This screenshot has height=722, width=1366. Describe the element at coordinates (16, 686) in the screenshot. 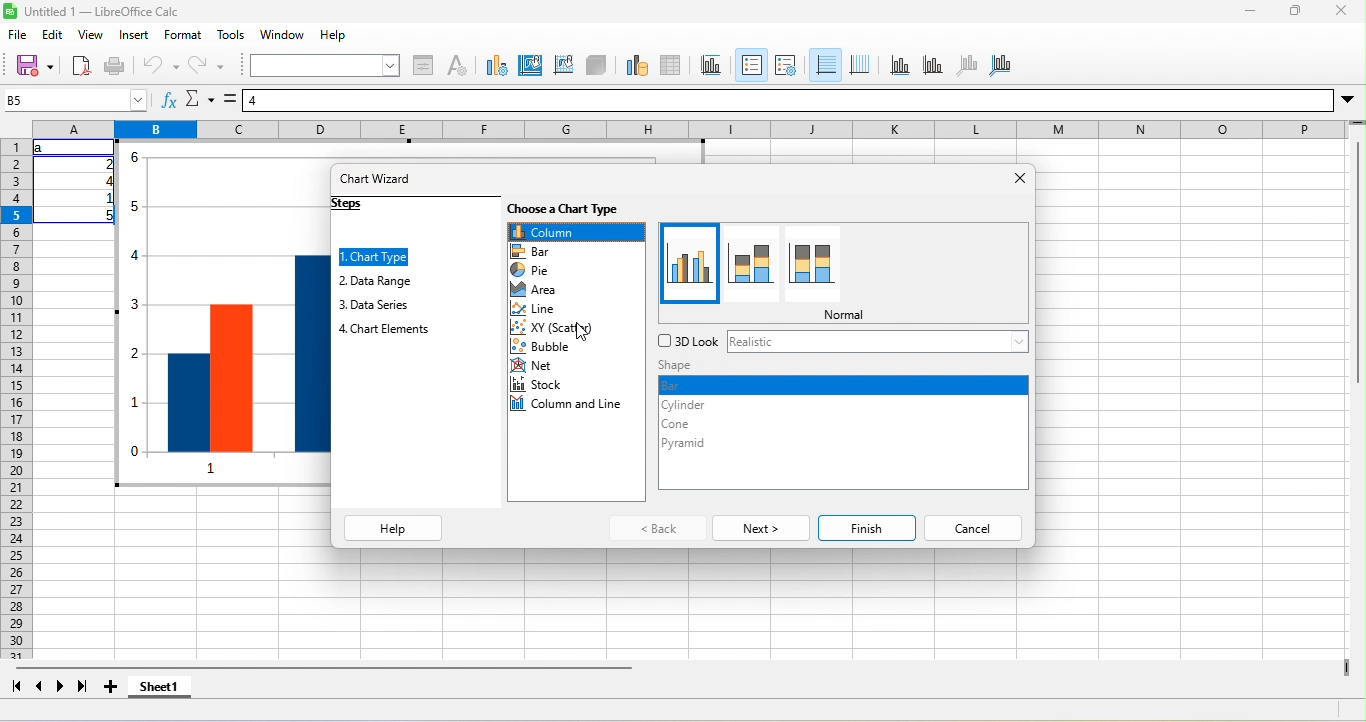

I see `first sheet` at that location.